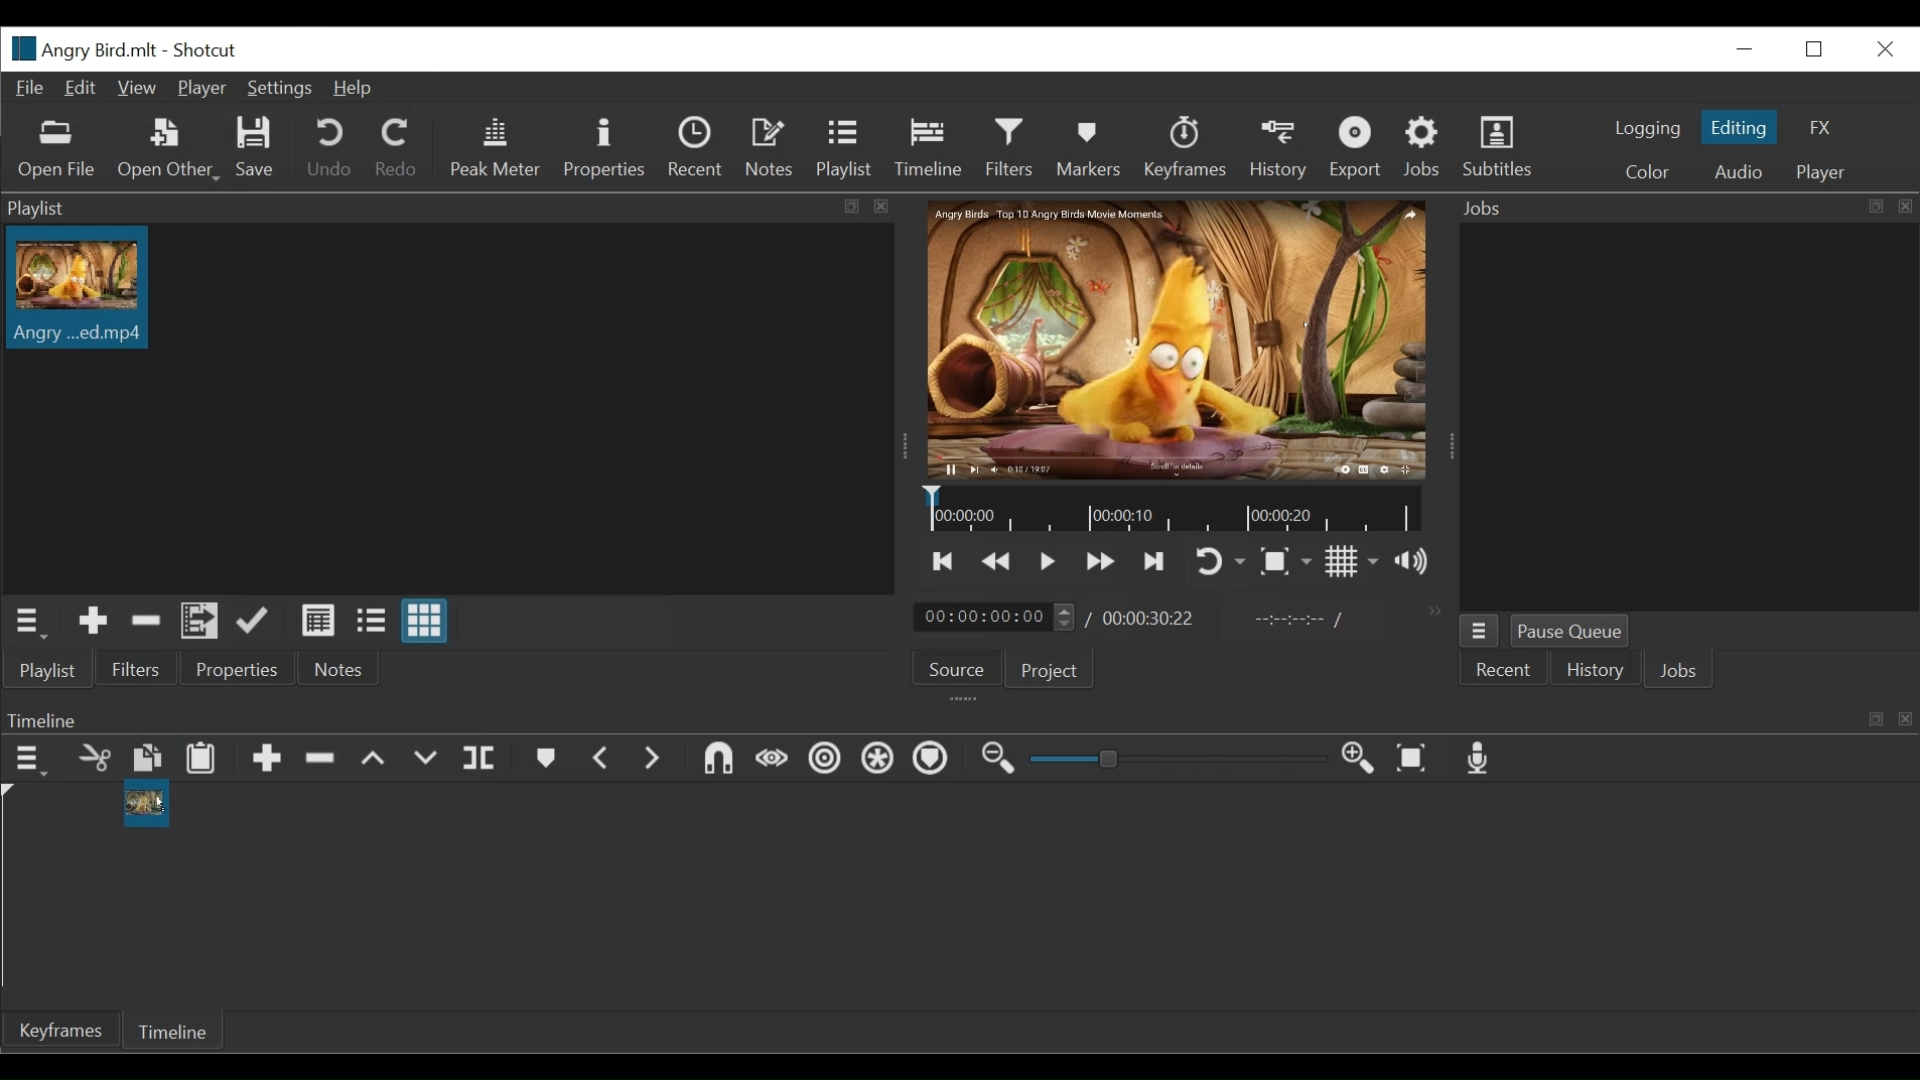  I want to click on Toggle display grid on the player, so click(1352, 560).